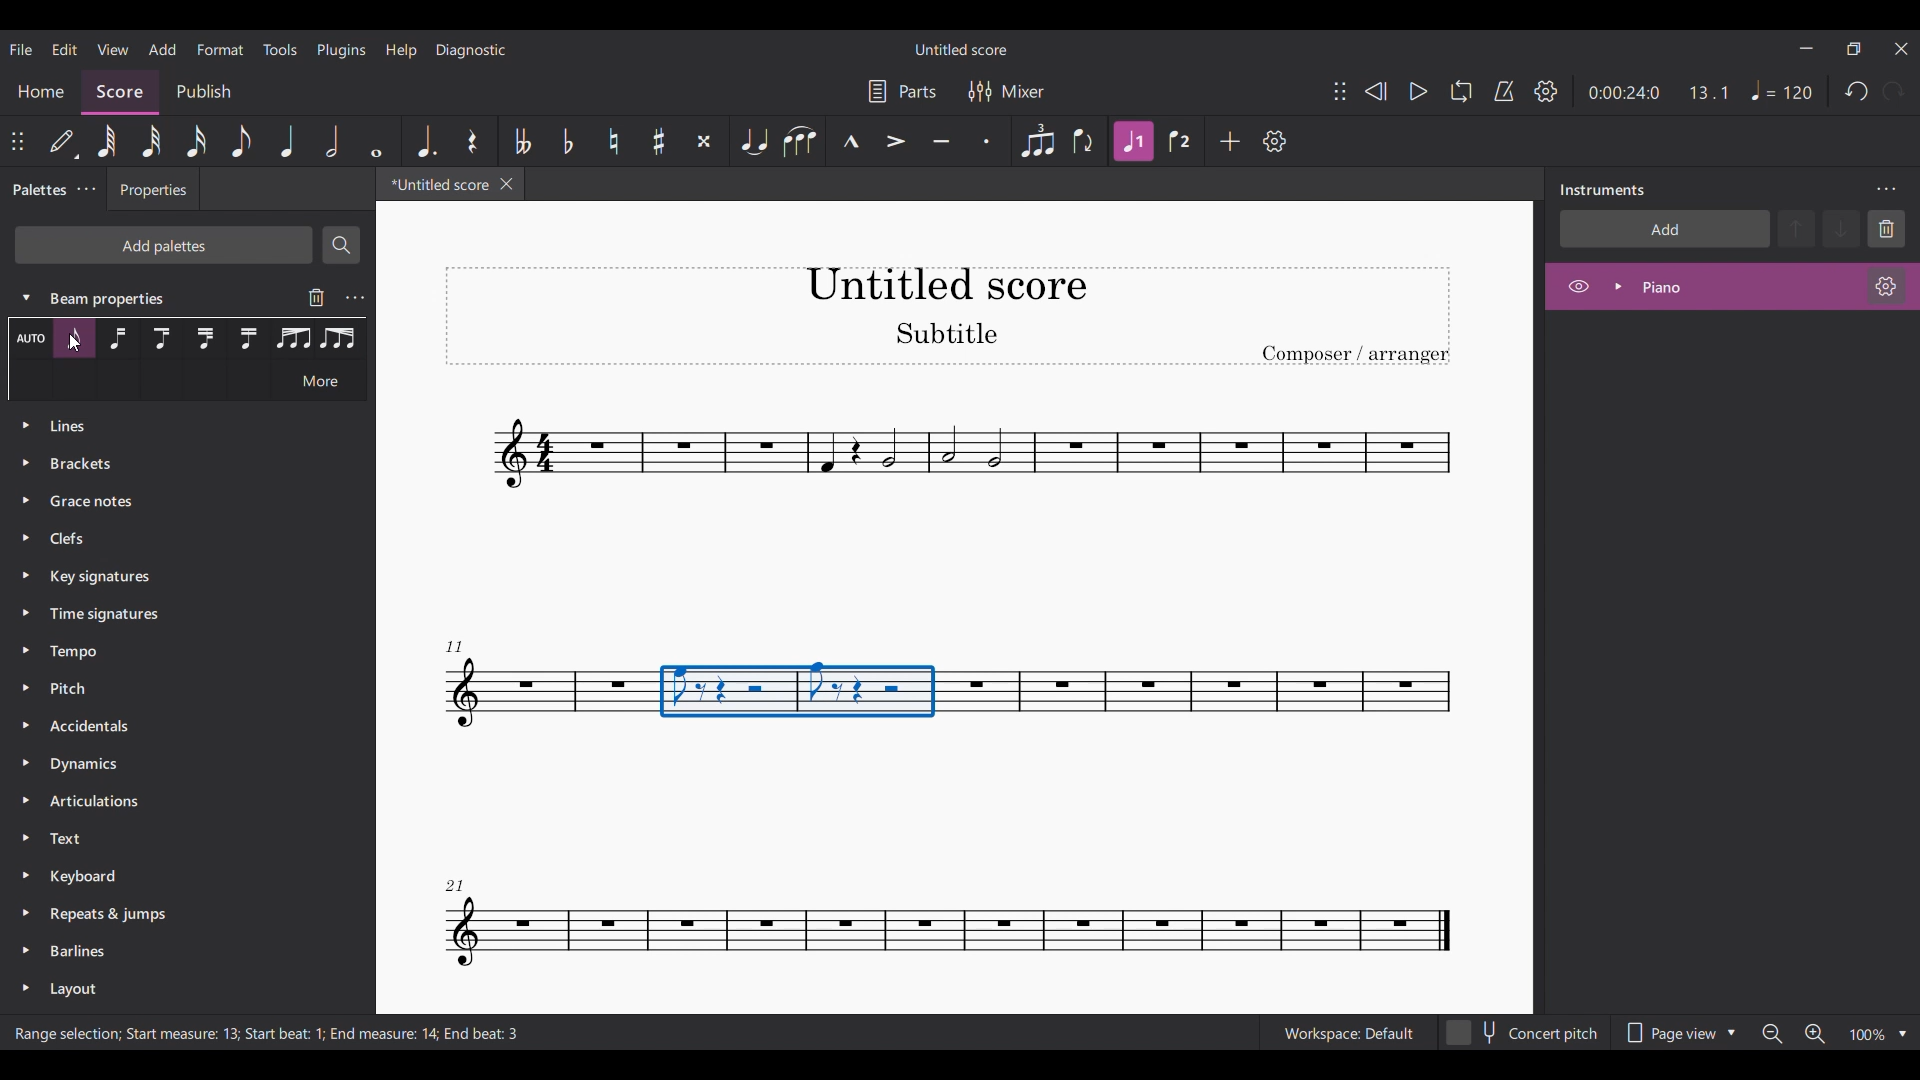 The height and width of the screenshot is (1080, 1920). Describe the element at coordinates (522, 141) in the screenshot. I see `Toggle double flat` at that location.